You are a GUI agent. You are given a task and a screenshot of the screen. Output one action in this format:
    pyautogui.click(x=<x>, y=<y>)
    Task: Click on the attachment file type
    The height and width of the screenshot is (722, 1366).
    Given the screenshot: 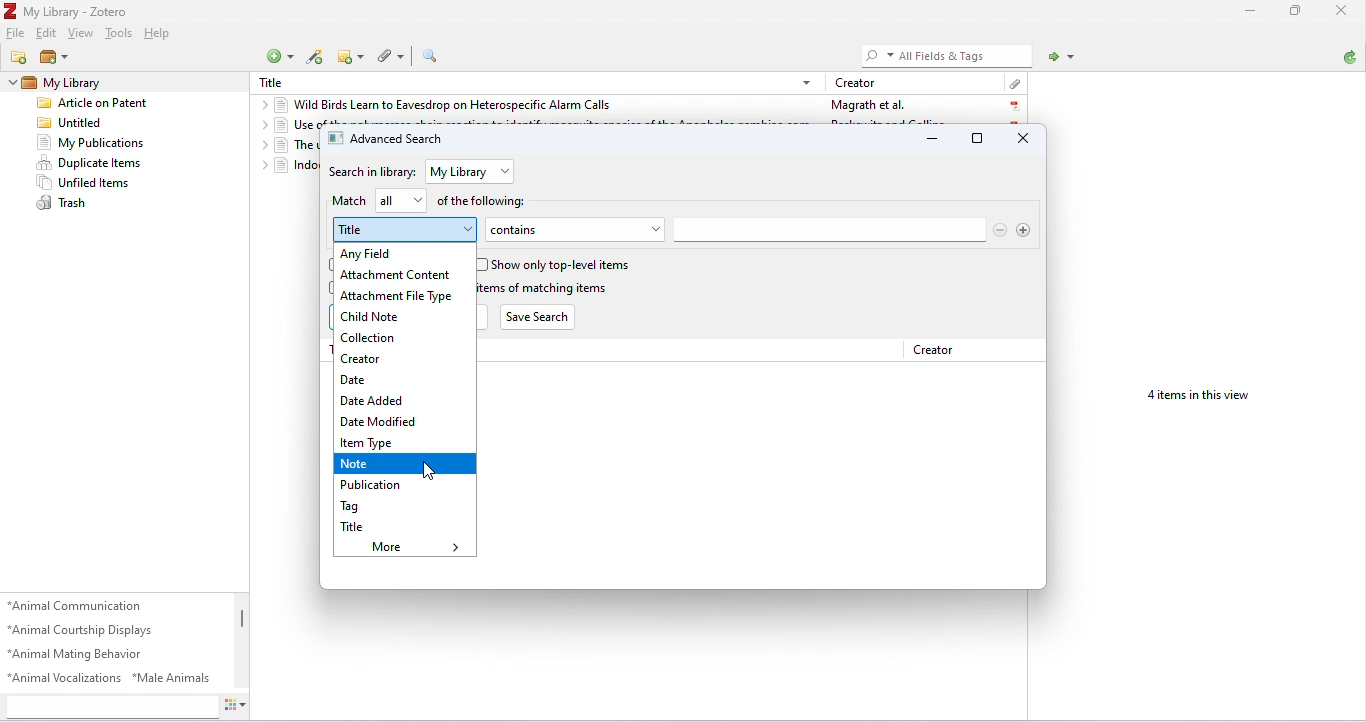 What is the action you would take?
    pyautogui.click(x=400, y=296)
    